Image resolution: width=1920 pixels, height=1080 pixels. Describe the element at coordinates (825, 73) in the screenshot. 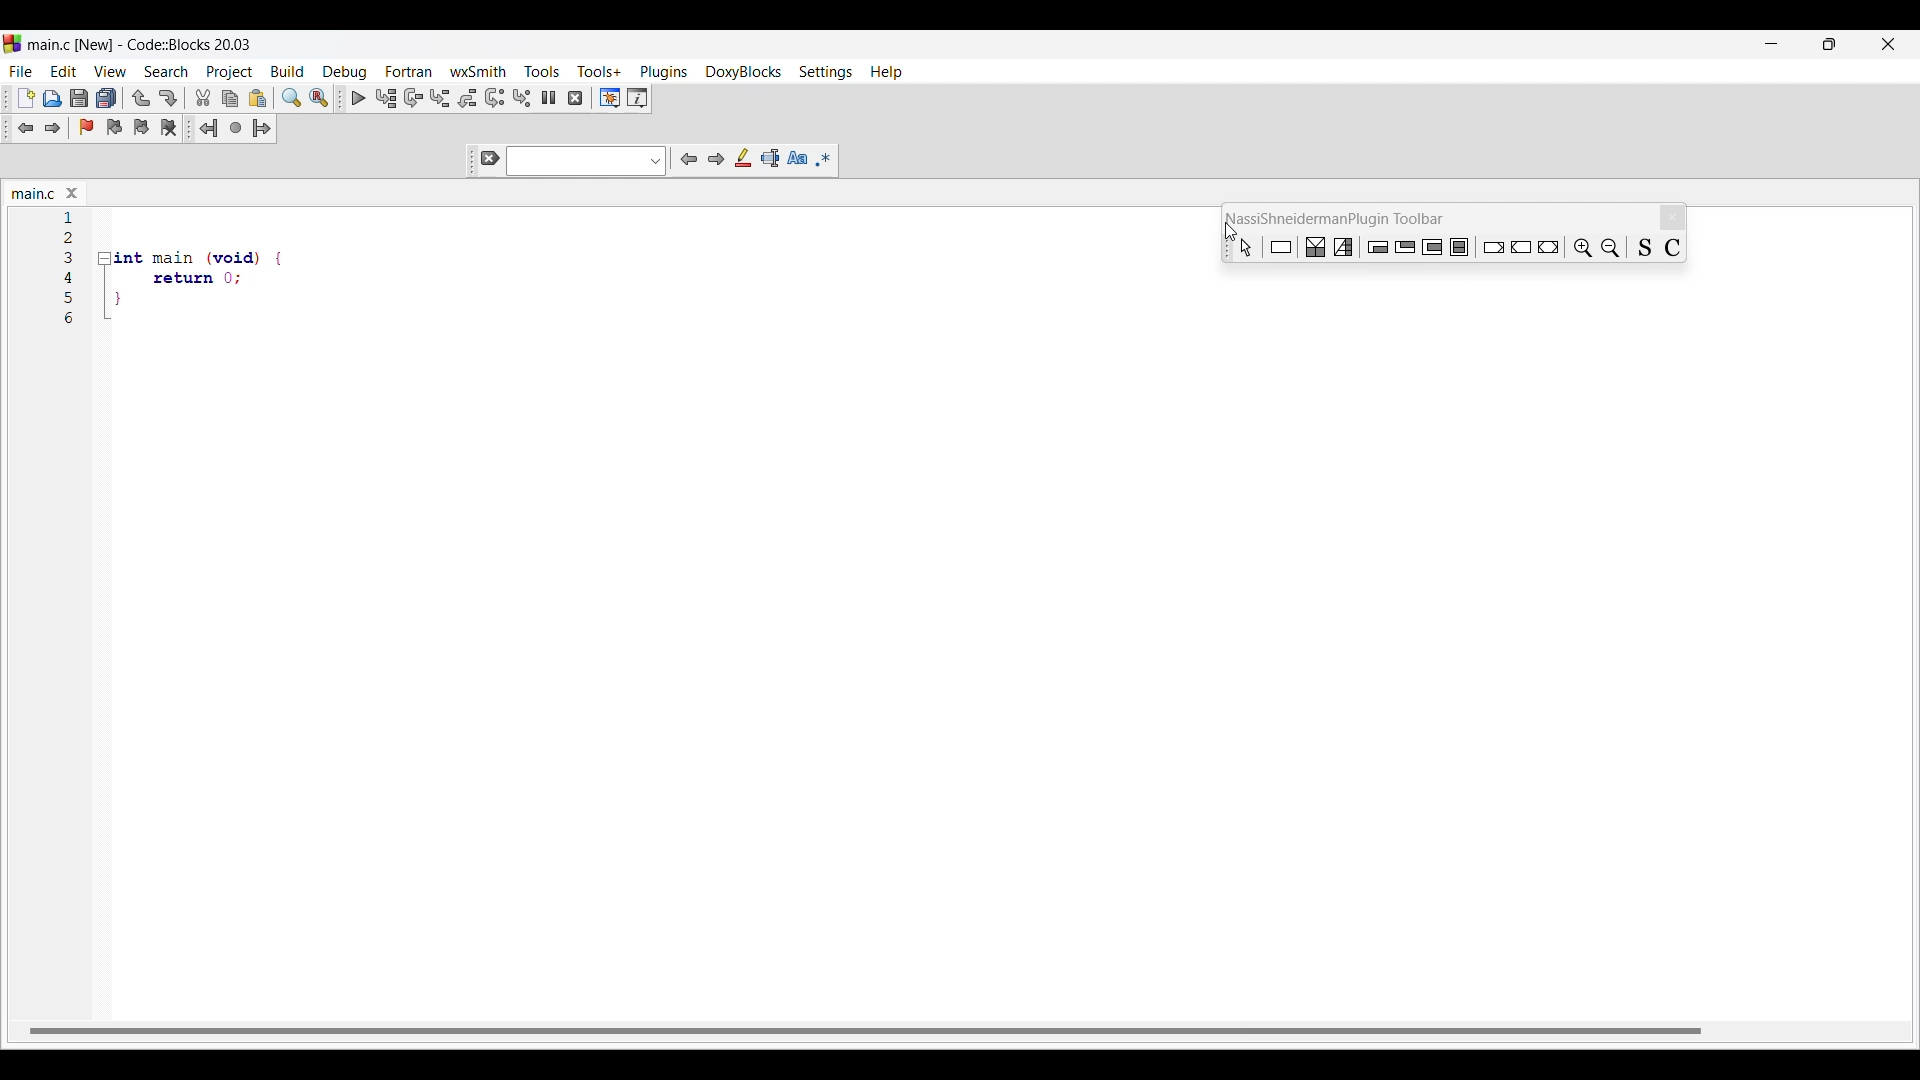

I see `Settings menu` at that location.